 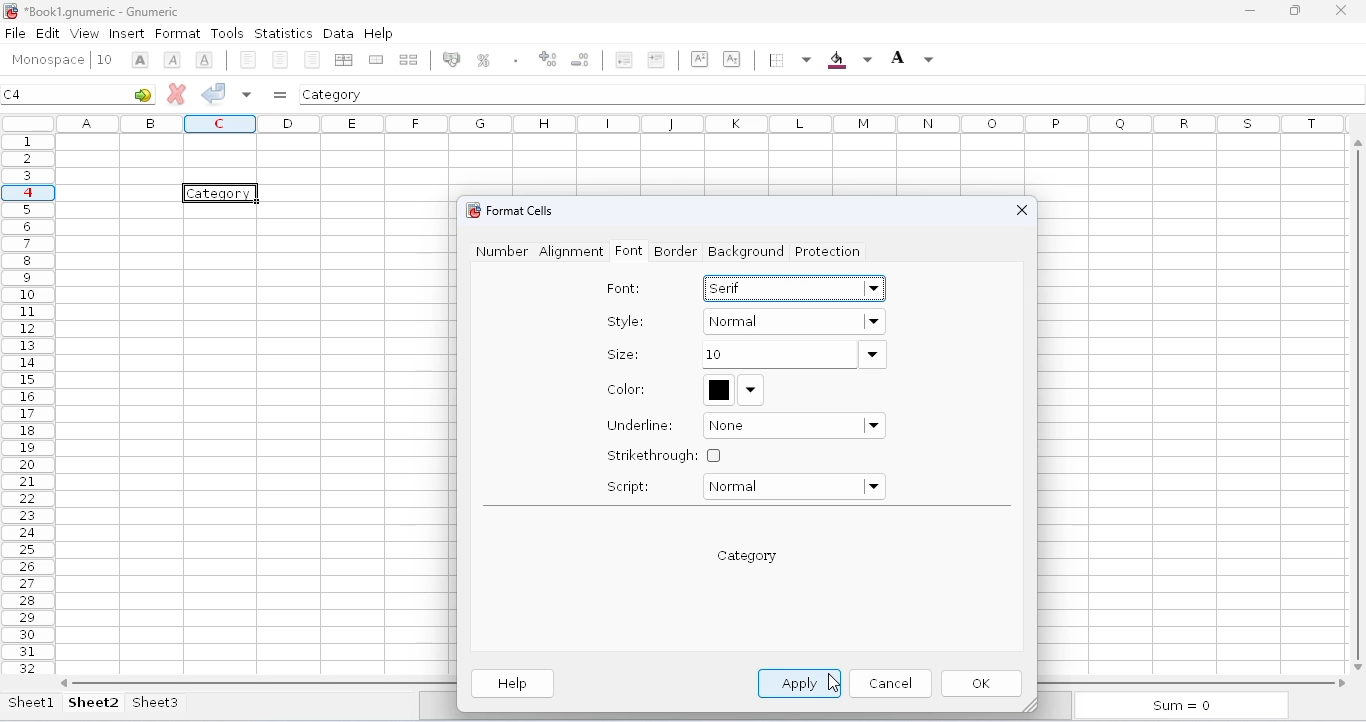 What do you see at coordinates (622, 354) in the screenshot?
I see `size:` at bounding box center [622, 354].